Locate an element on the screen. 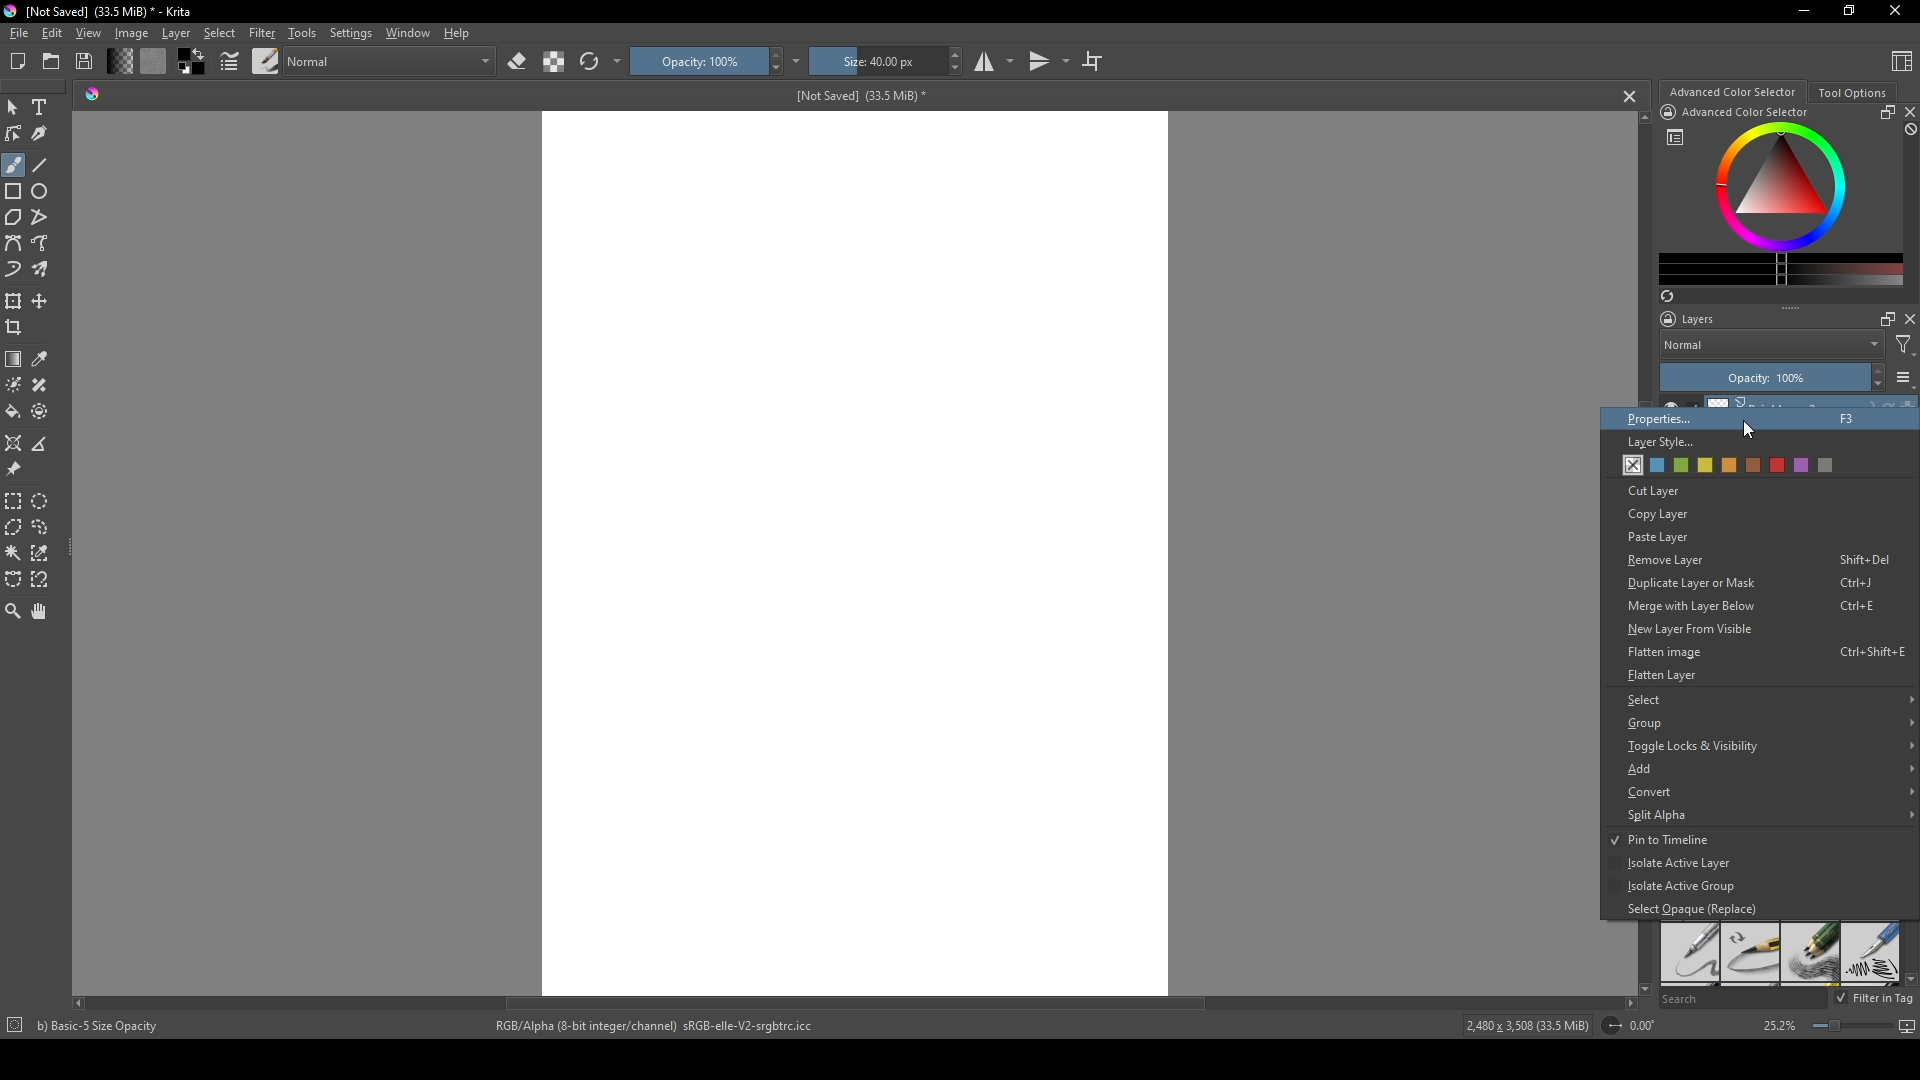 The height and width of the screenshot is (1080, 1920). pointers is located at coordinates (230, 62).